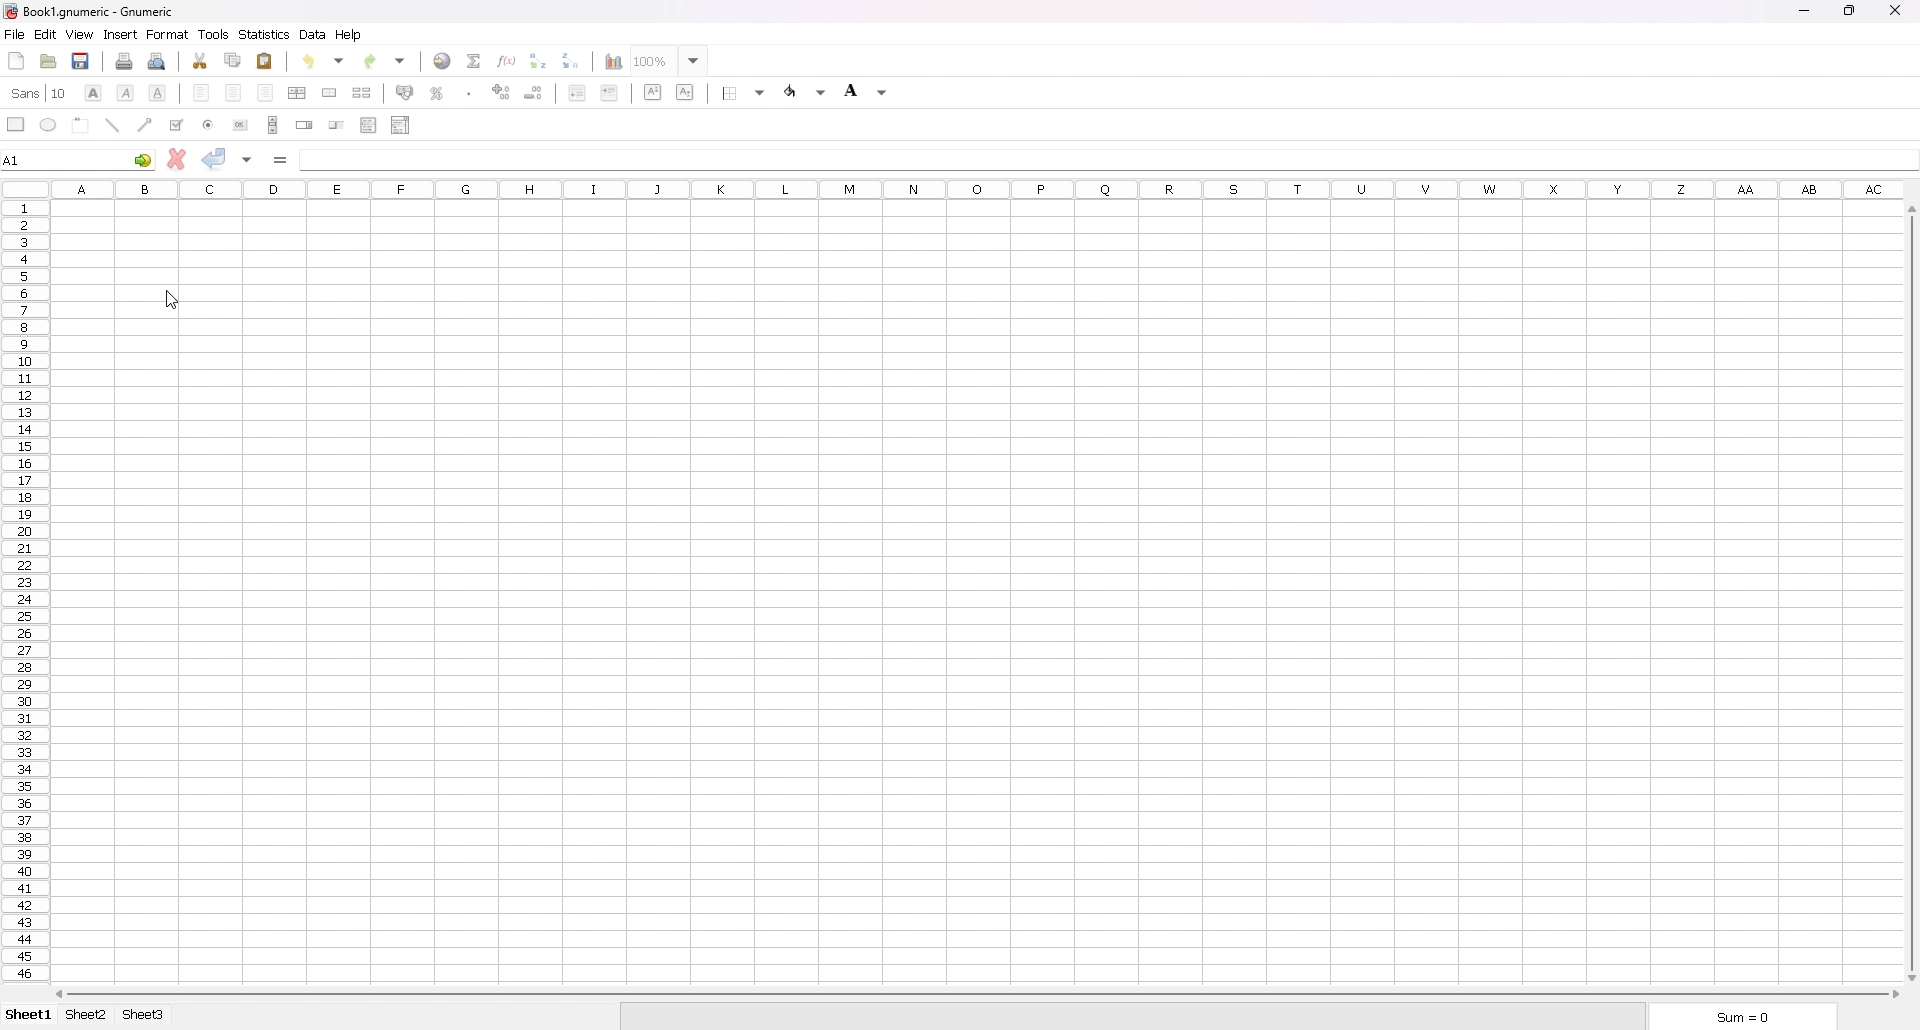 This screenshot has height=1030, width=1920. I want to click on new, so click(16, 60).